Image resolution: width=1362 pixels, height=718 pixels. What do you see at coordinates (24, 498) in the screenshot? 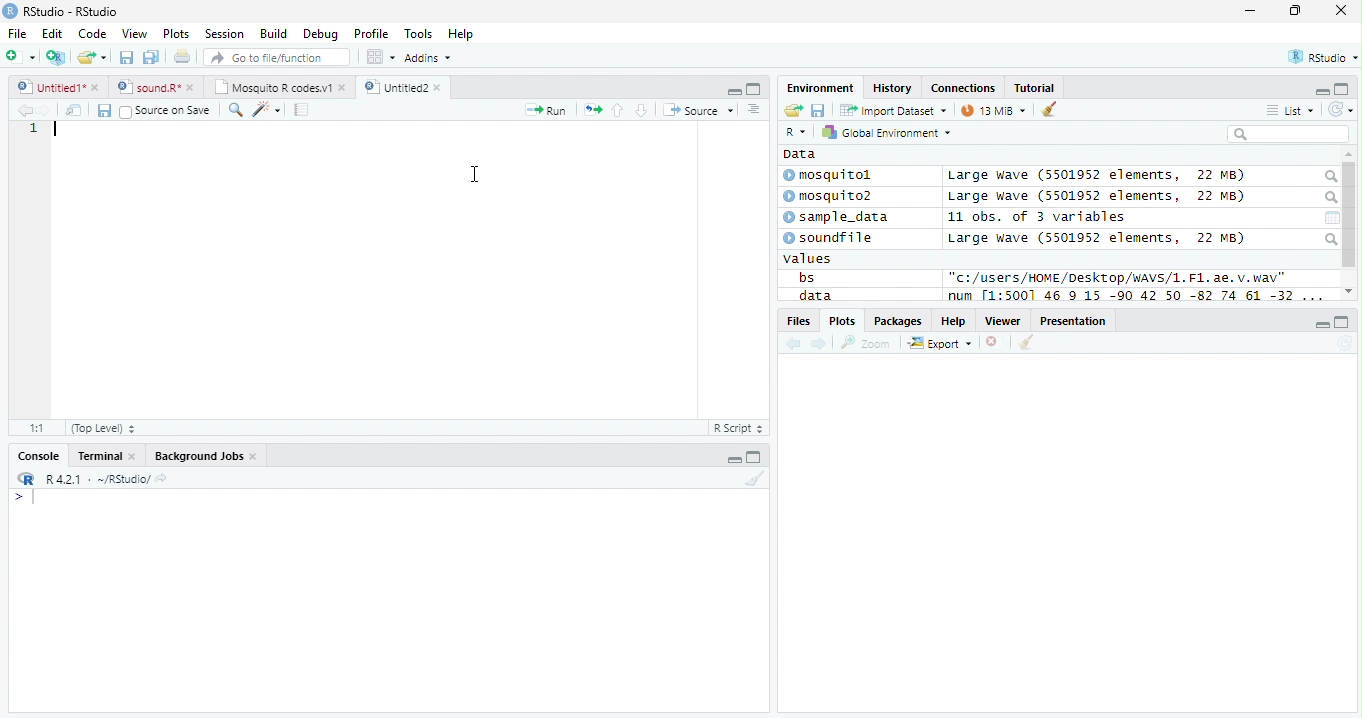
I see `typing cursor` at bounding box center [24, 498].